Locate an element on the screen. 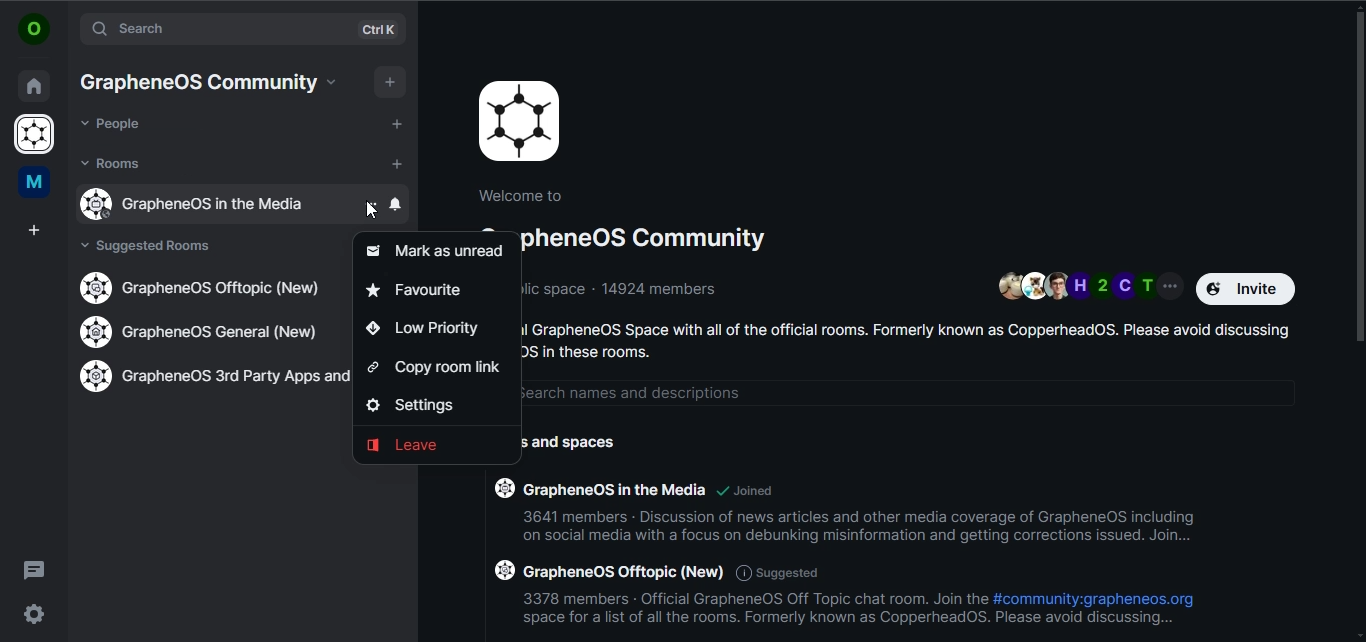 The height and width of the screenshot is (642, 1366). explore room is located at coordinates (383, 30).